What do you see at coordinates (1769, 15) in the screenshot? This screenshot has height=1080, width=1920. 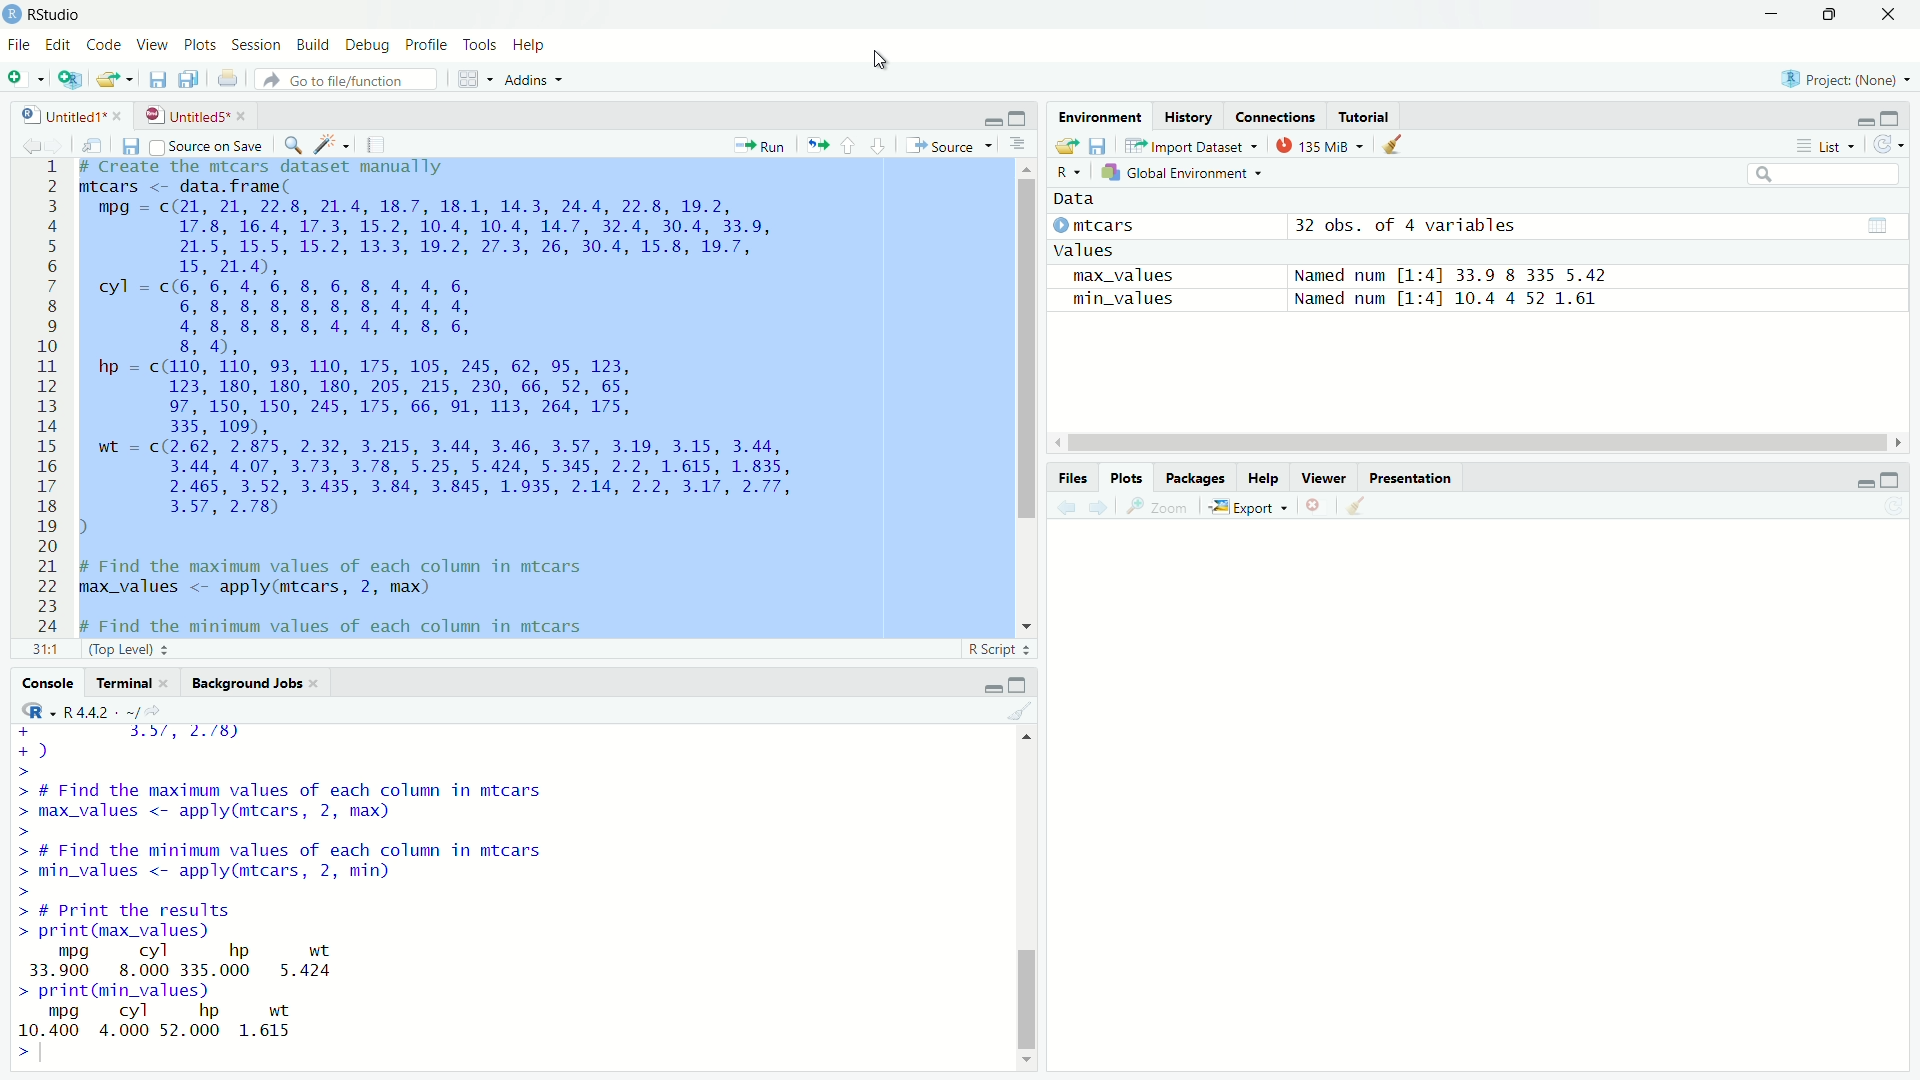 I see `minimise` at bounding box center [1769, 15].